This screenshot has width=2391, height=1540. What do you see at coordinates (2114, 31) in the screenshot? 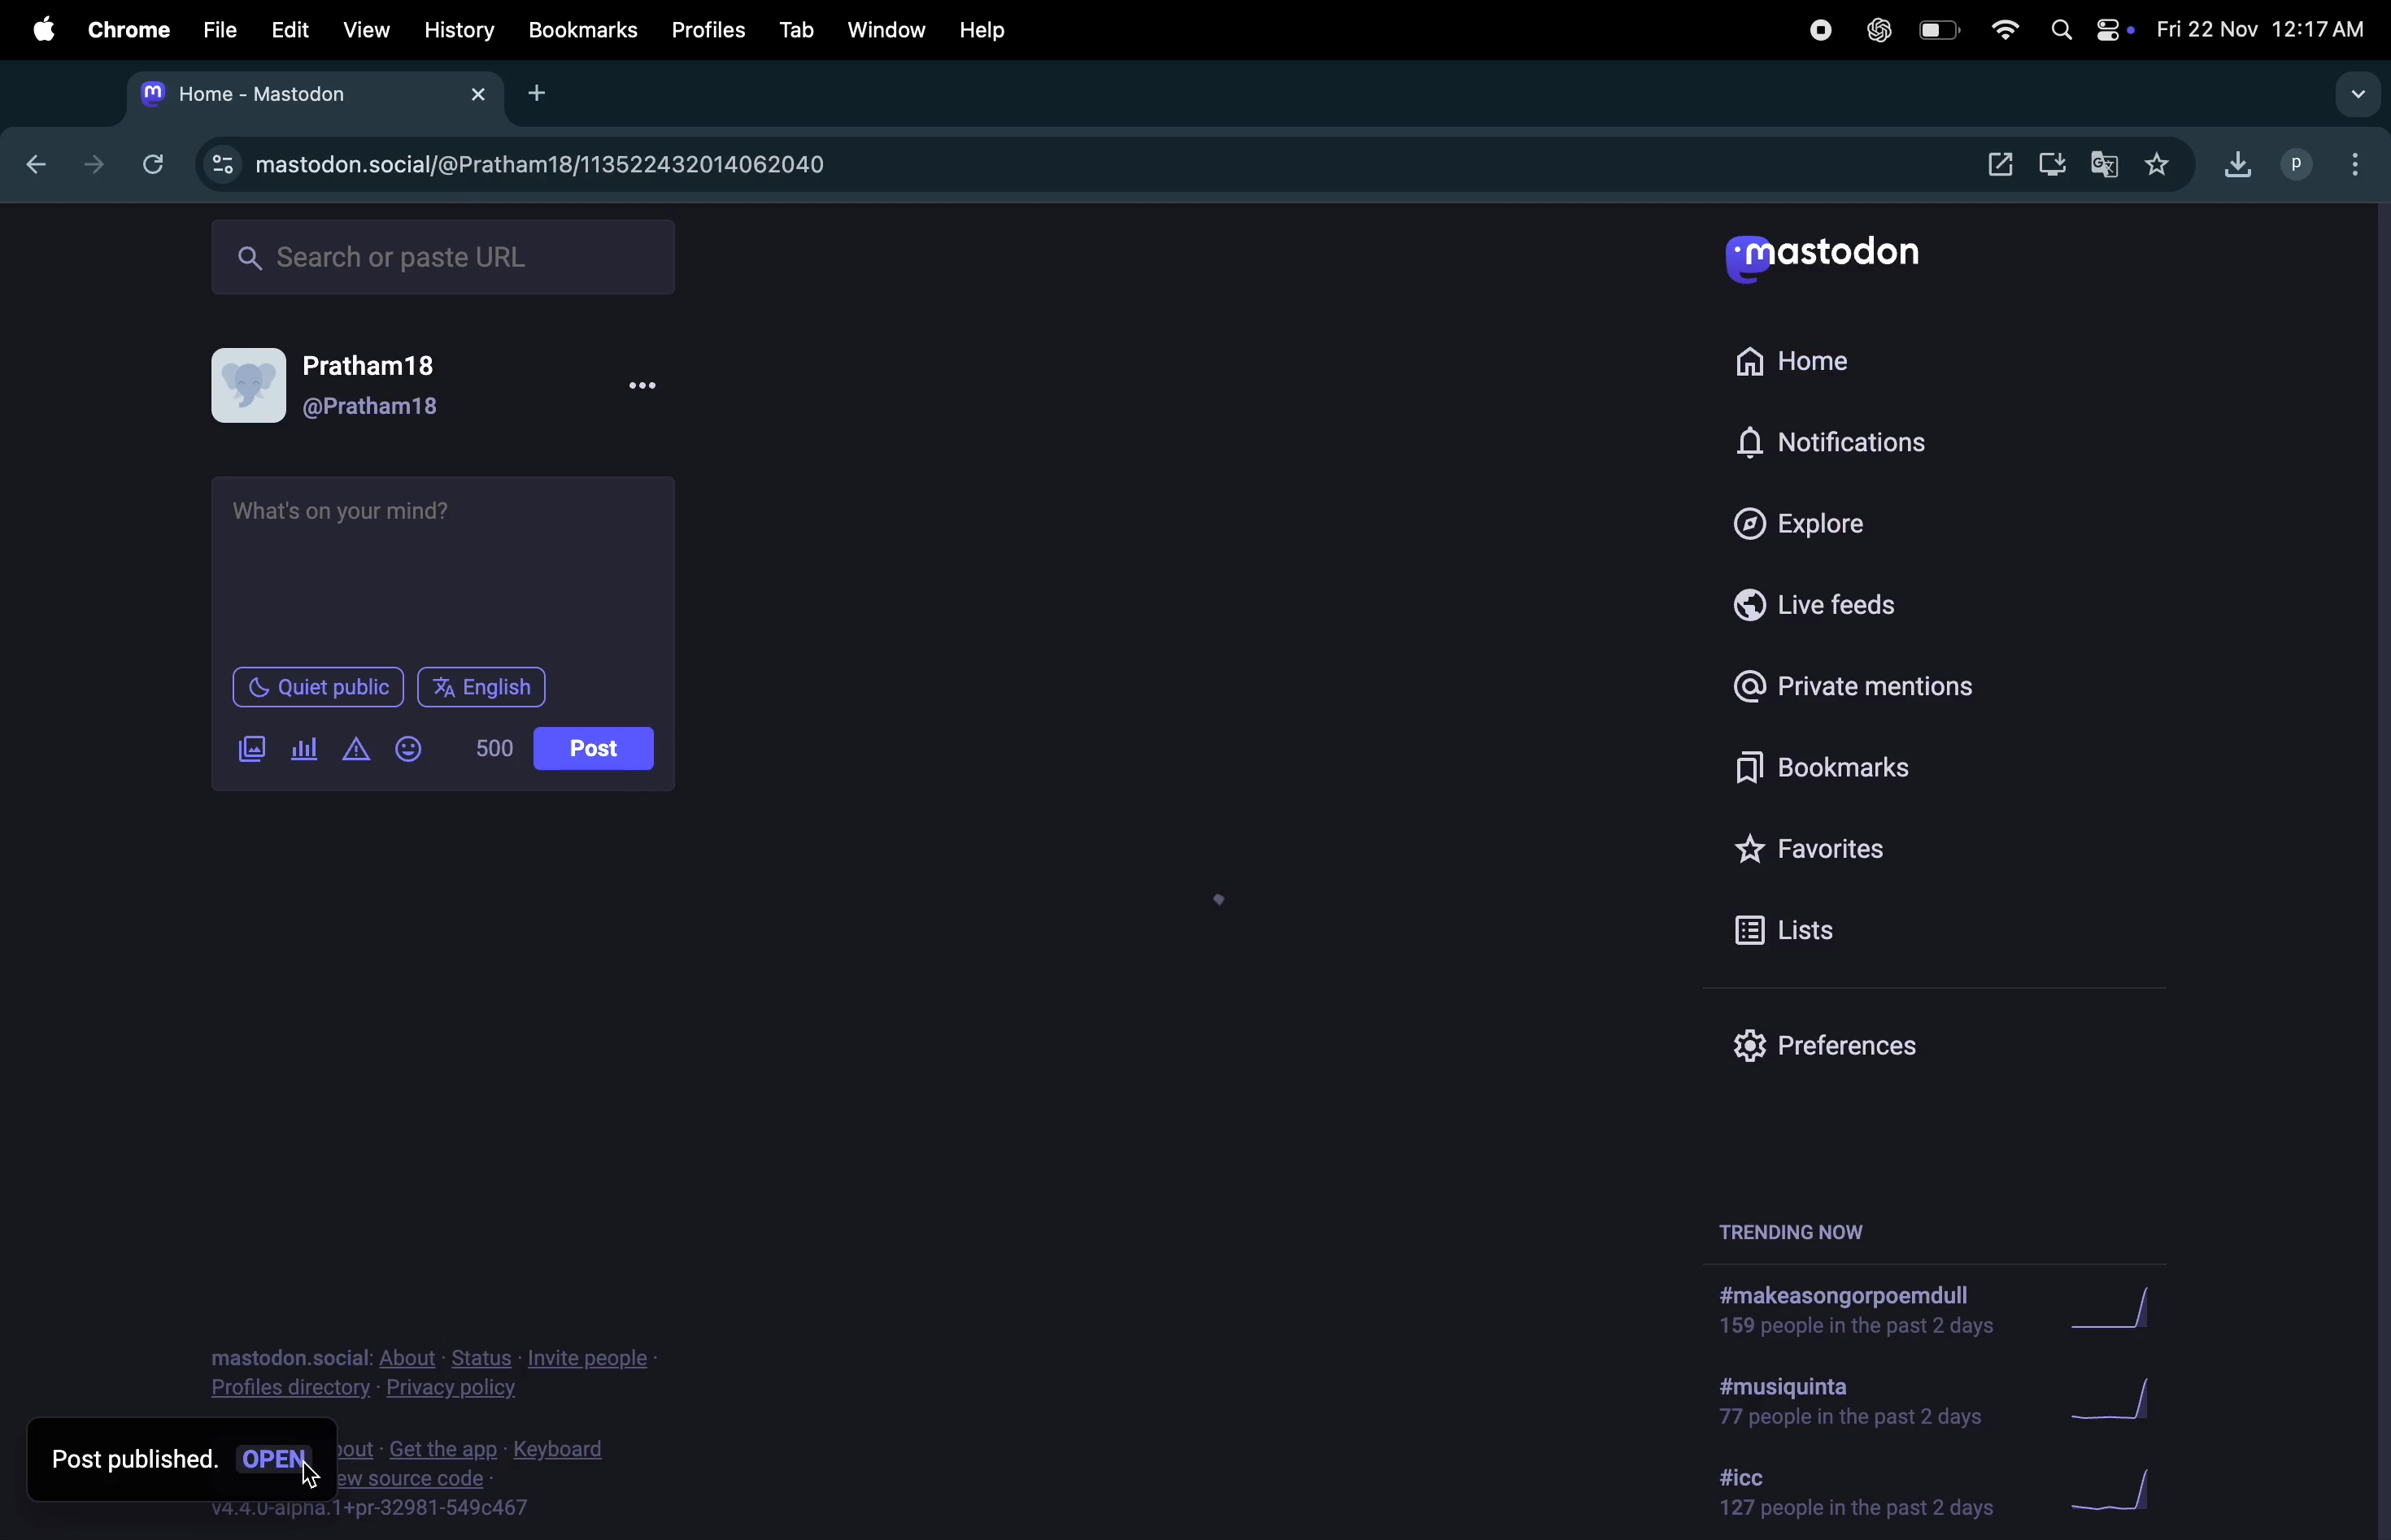
I see `apple widgets` at bounding box center [2114, 31].